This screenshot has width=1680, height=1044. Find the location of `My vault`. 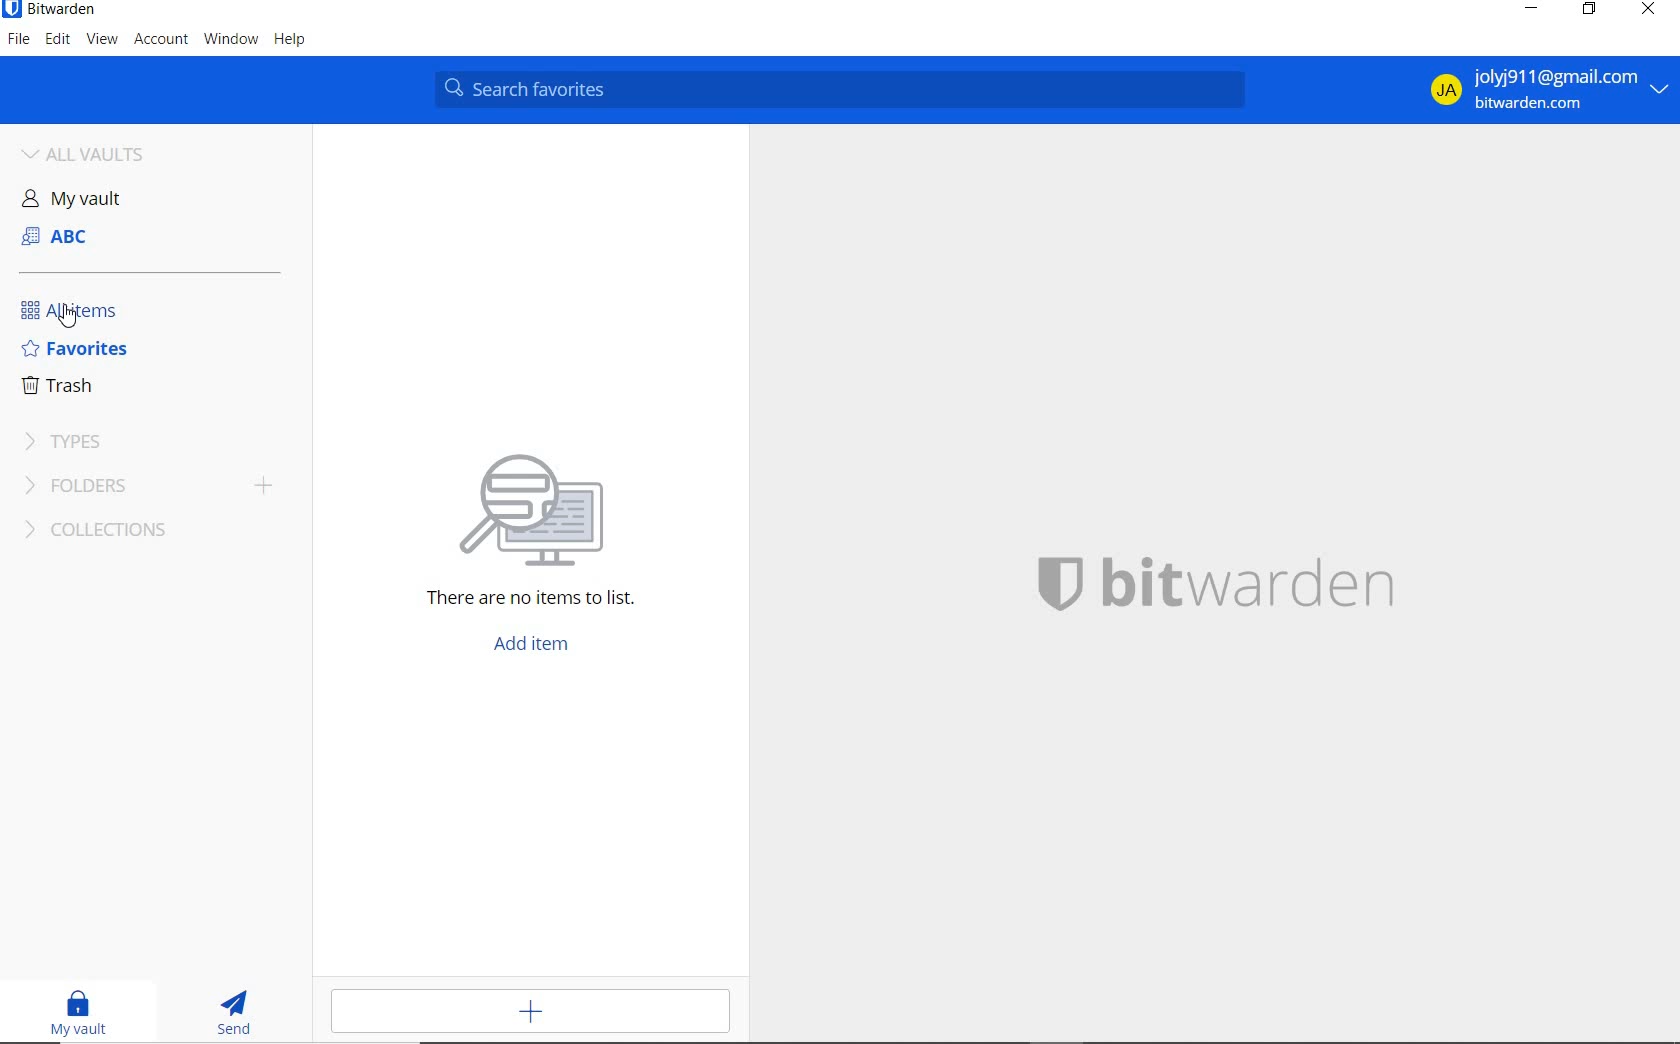

My vault is located at coordinates (89, 197).